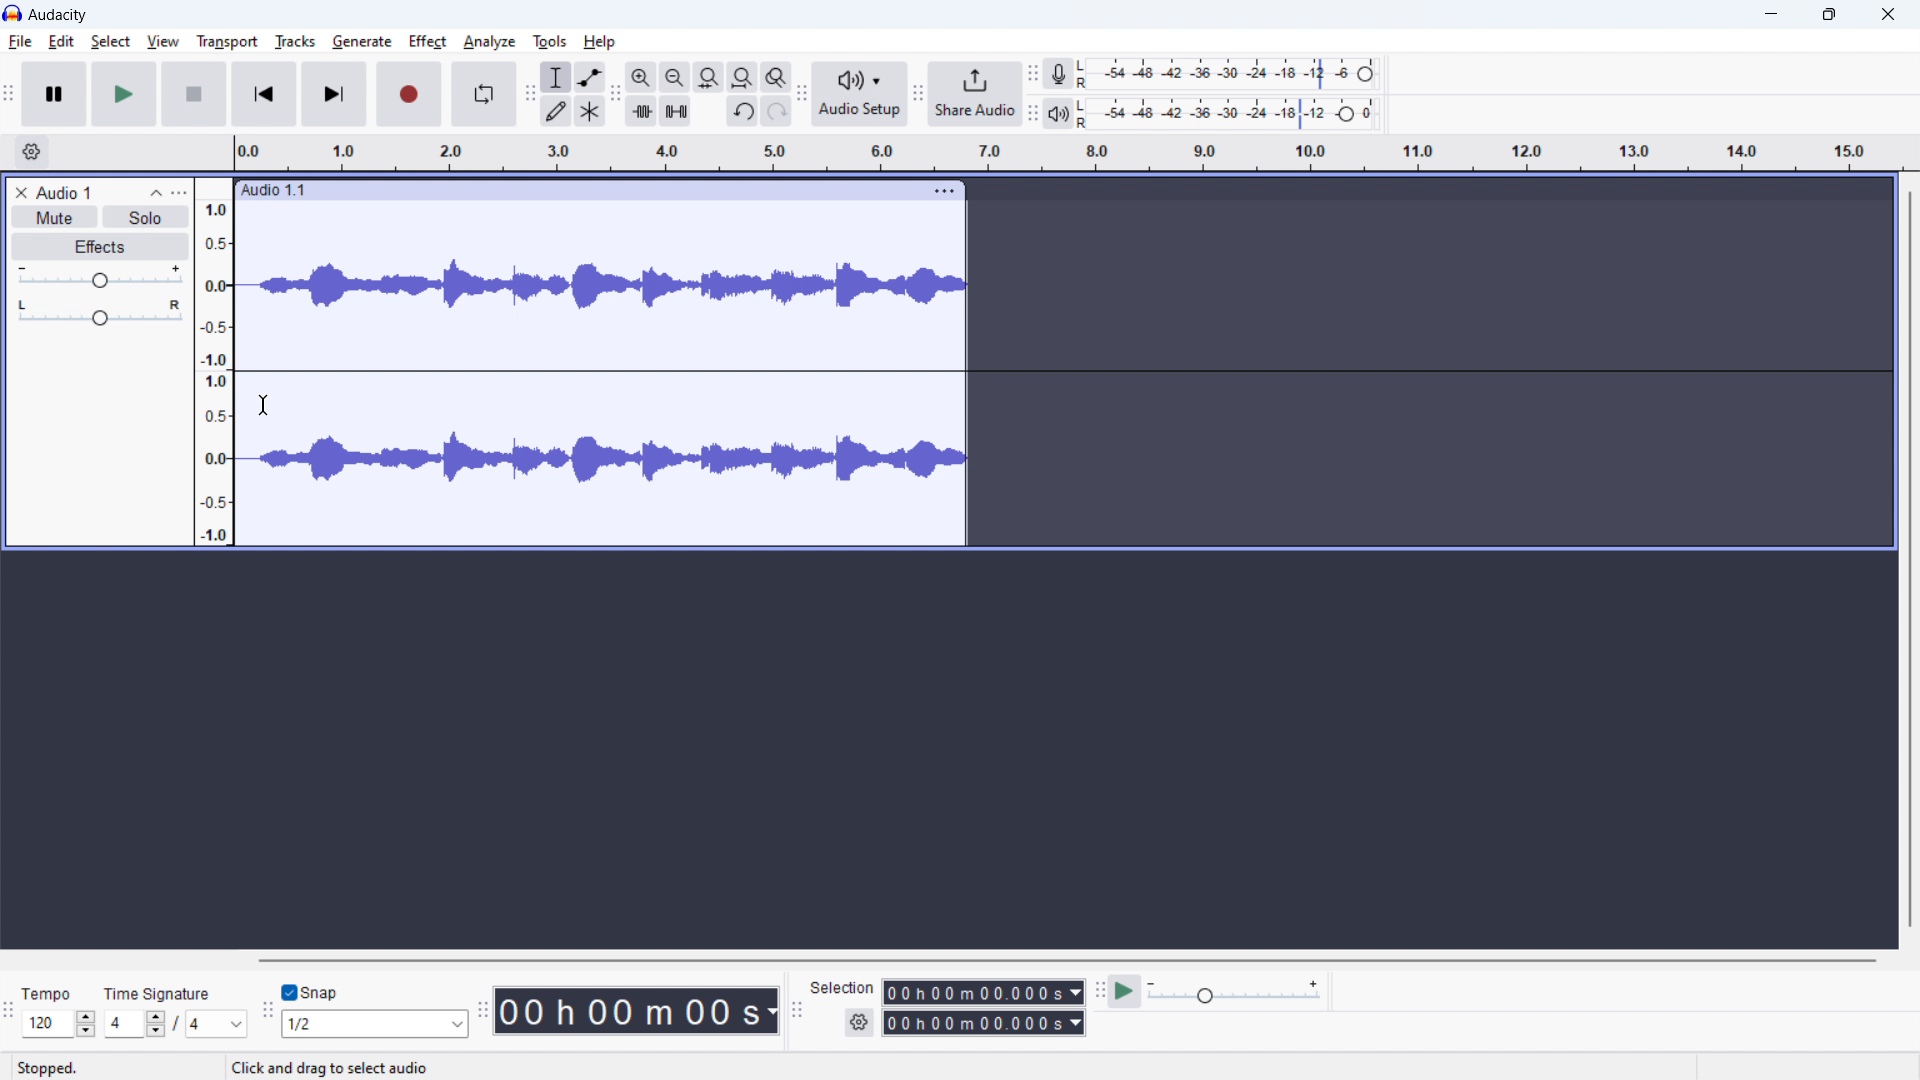 The height and width of the screenshot is (1080, 1920). Describe the element at coordinates (1066, 960) in the screenshot. I see `horizontal scrollbar` at that location.